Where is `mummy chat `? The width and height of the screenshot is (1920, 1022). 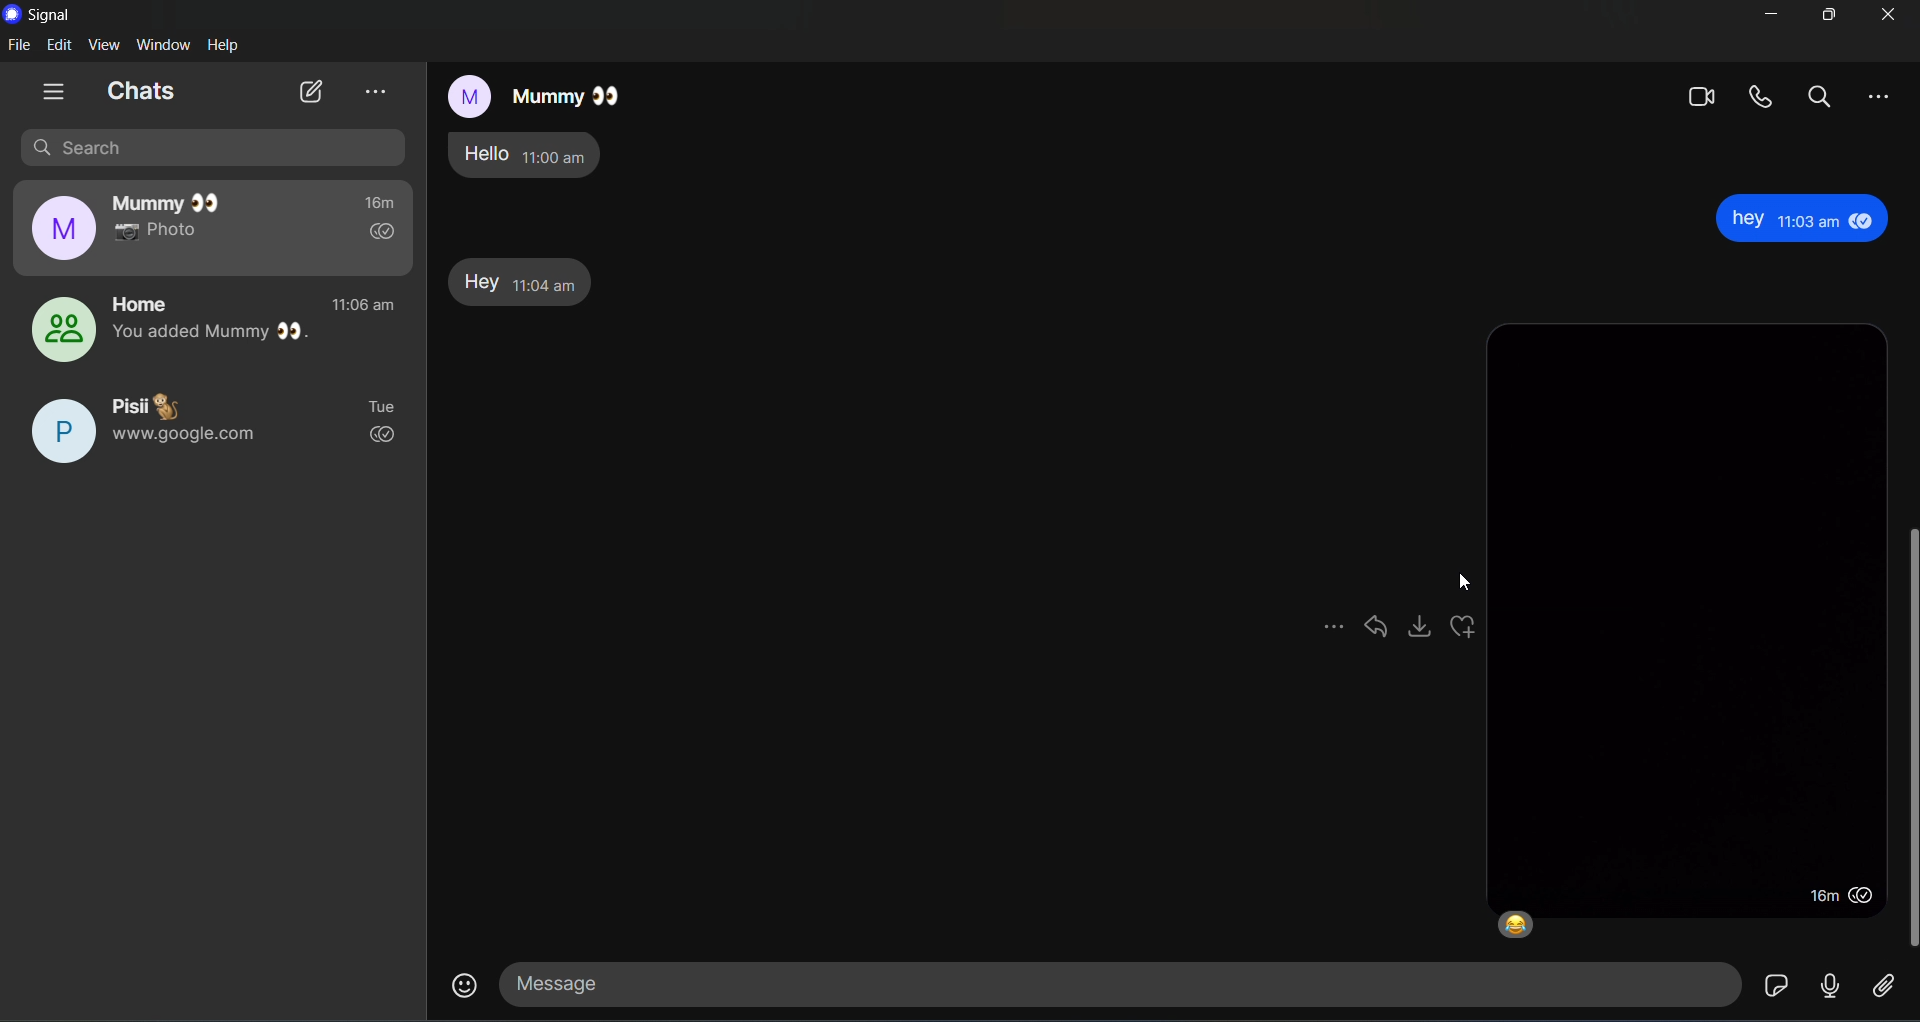
mummy chat  is located at coordinates (530, 92).